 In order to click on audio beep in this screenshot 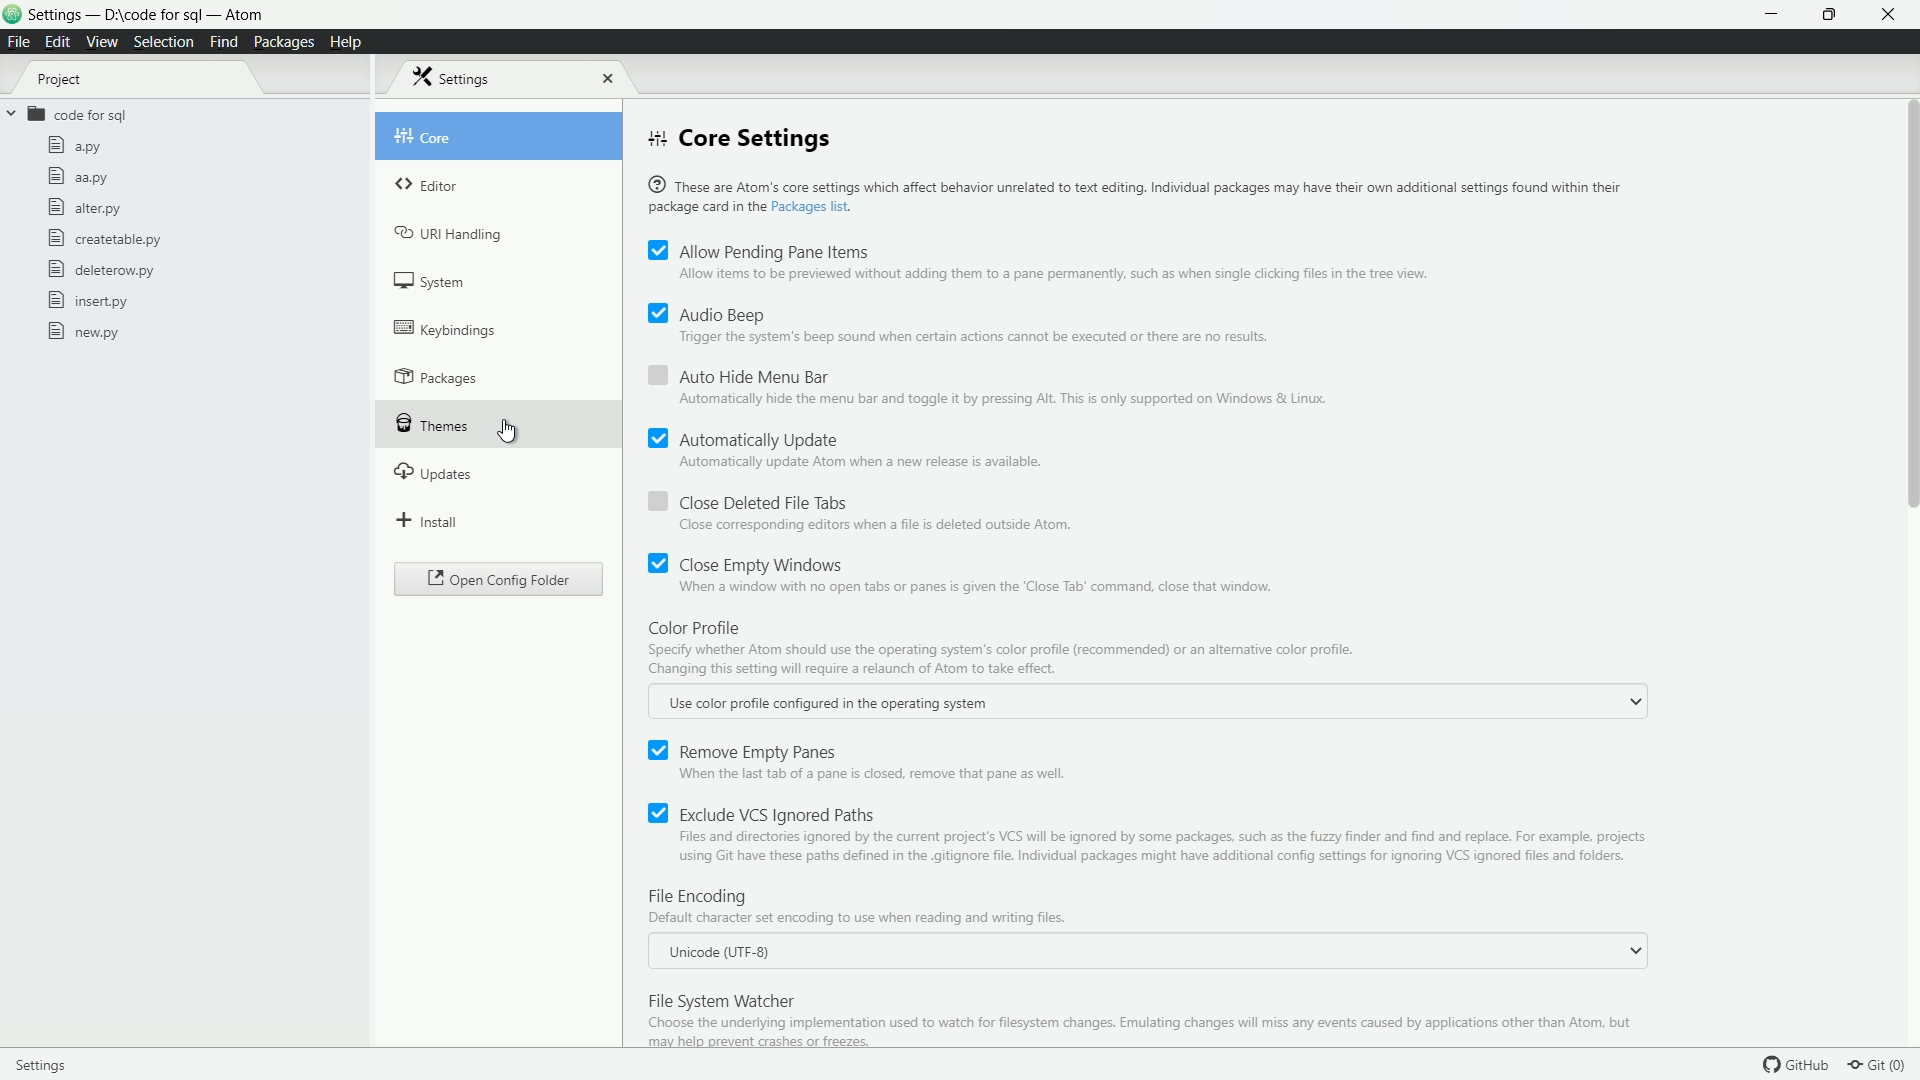, I will do `click(706, 316)`.